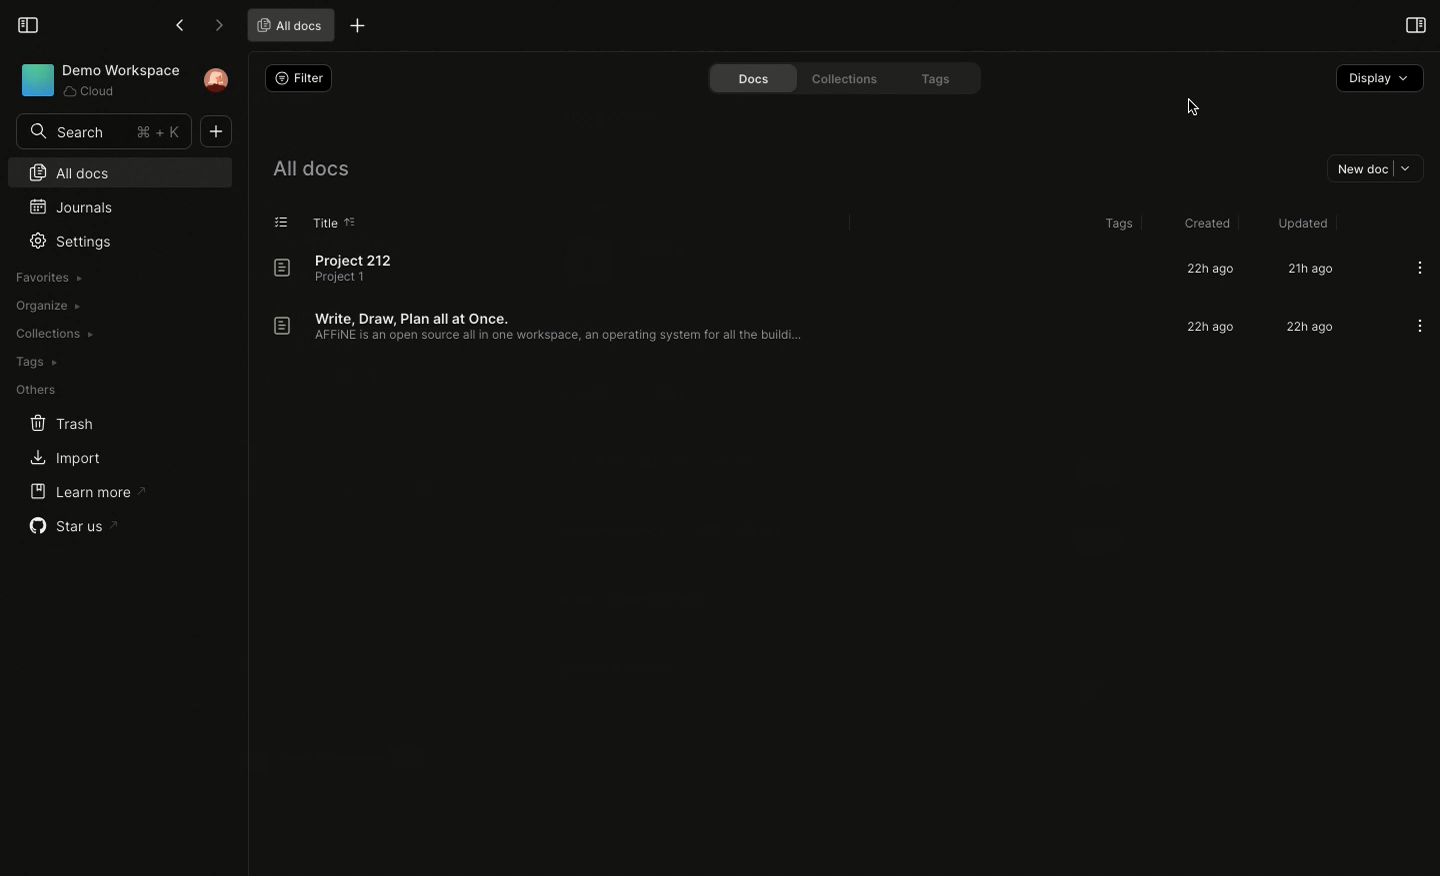 The width and height of the screenshot is (1440, 876). Describe the element at coordinates (104, 131) in the screenshot. I see `Search` at that location.